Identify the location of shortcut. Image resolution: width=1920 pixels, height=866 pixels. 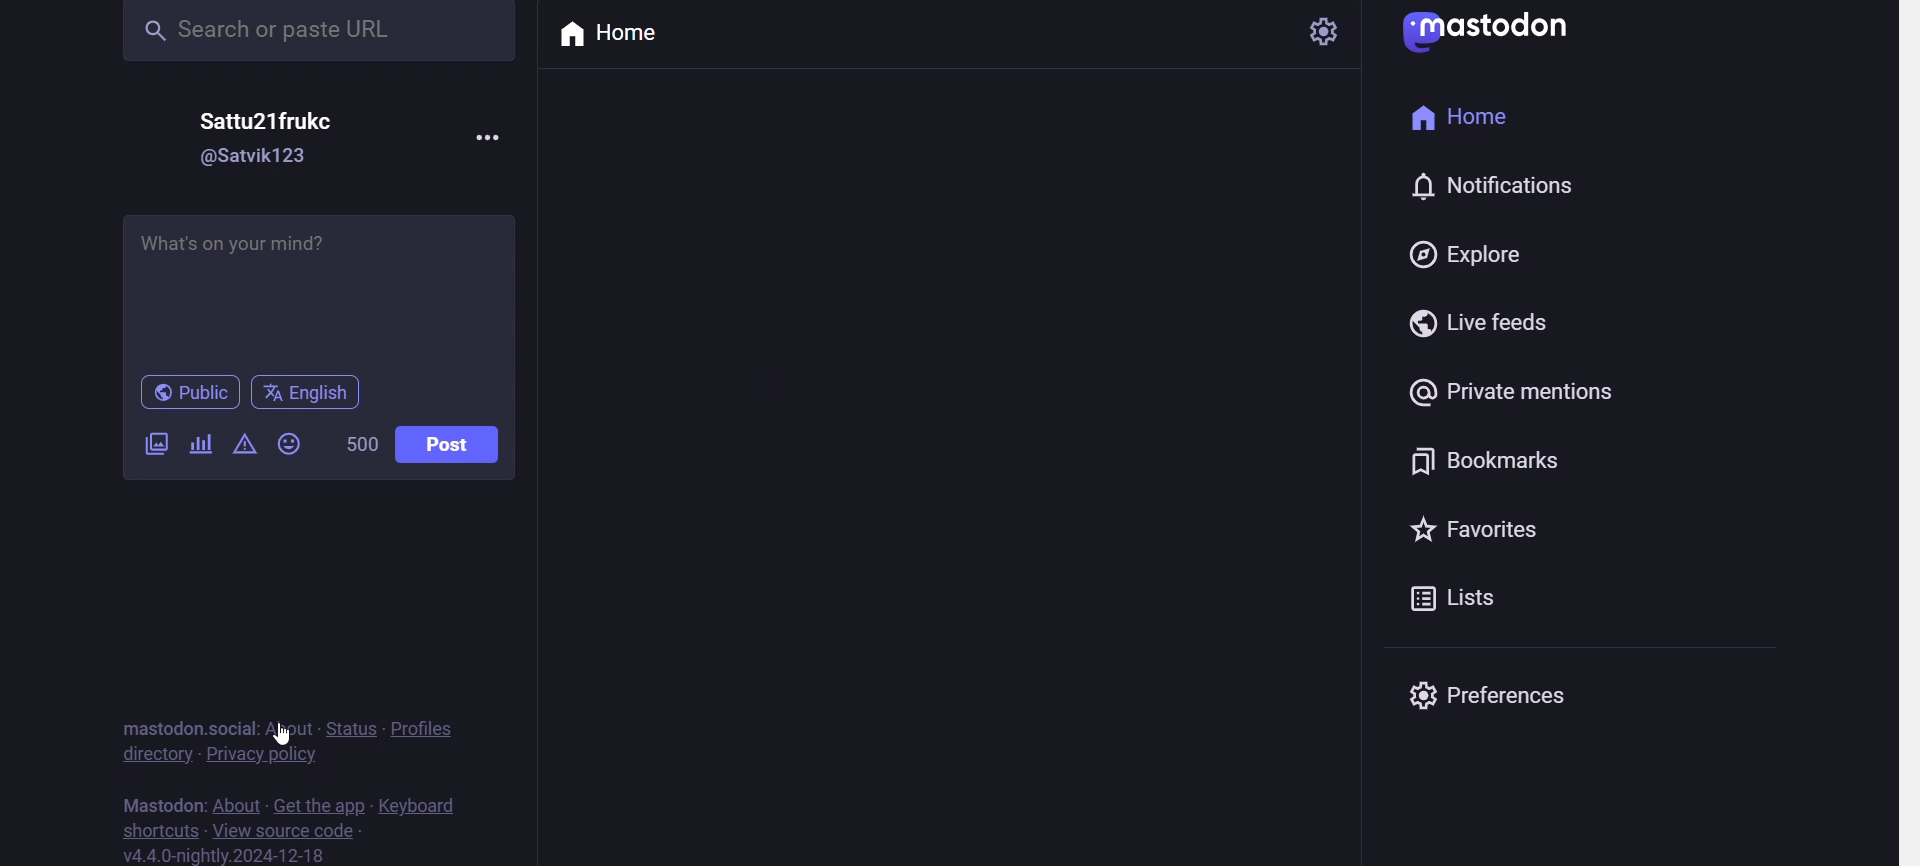
(162, 826).